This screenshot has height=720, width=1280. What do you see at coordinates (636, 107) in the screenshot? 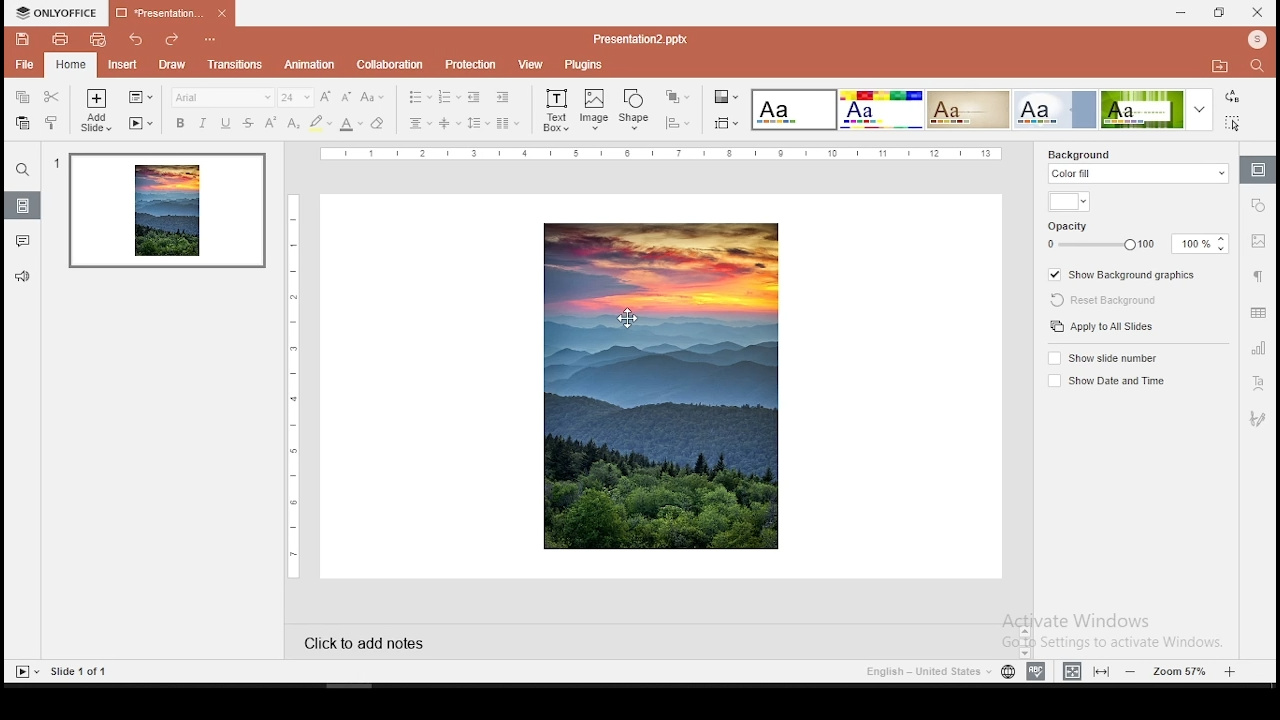
I see `shape` at bounding box center [636, 107].